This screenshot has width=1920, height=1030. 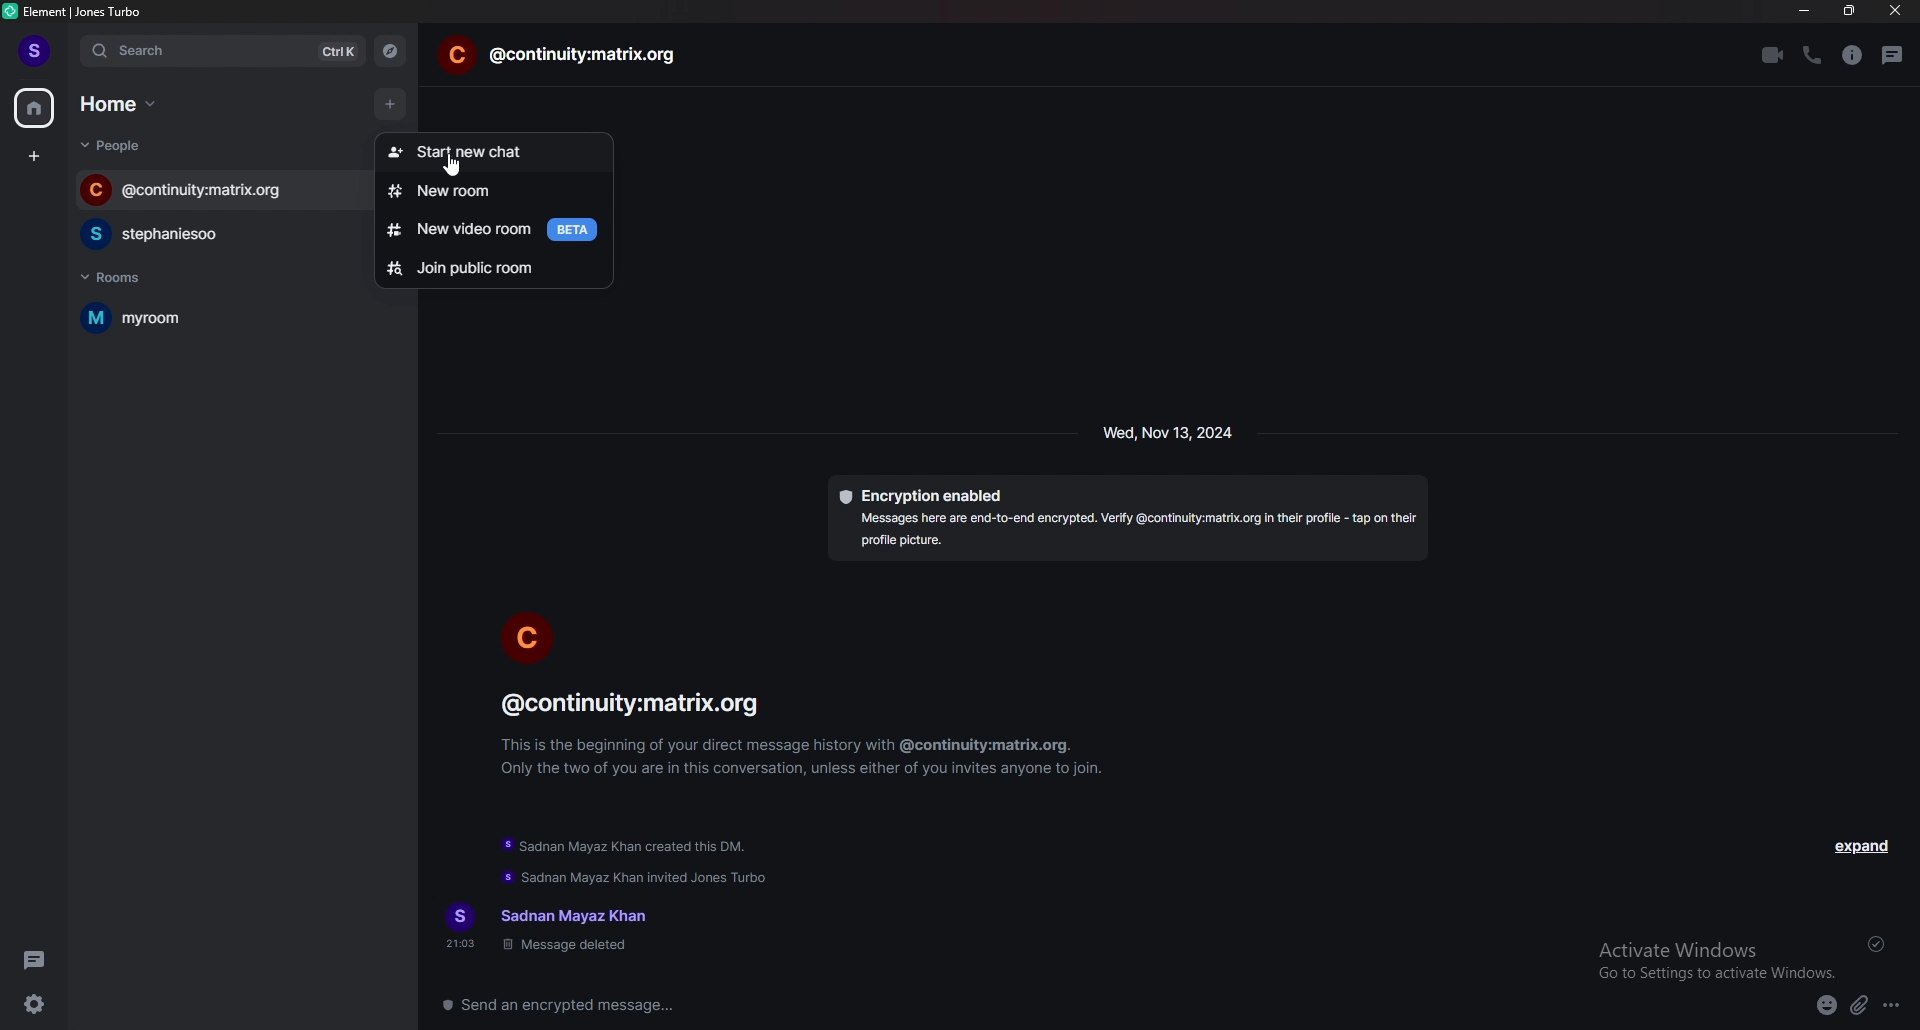 What do you see at coordinates (638, 878) in the screenshot?
I see `update` at bounding box center [638, 878].